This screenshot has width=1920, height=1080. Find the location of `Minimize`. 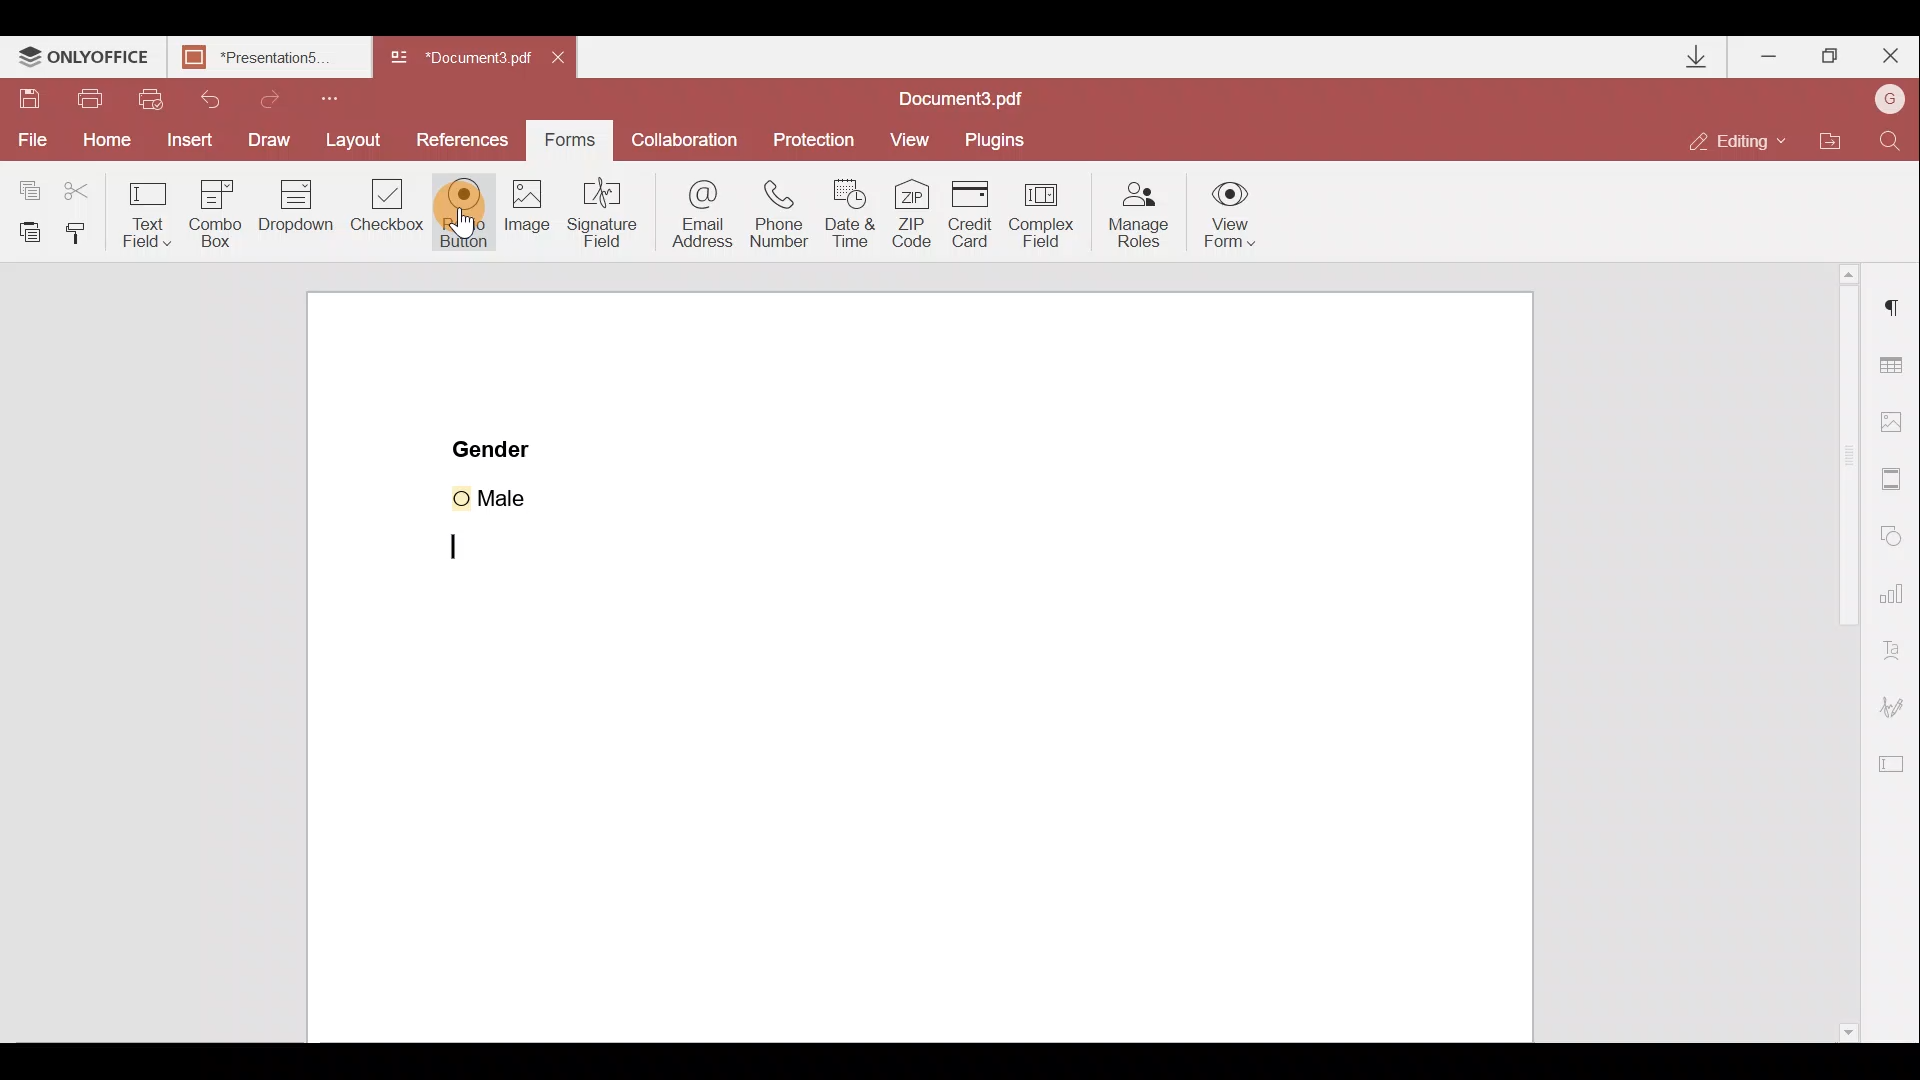

Minimize is located at coordinates (1768, 55).